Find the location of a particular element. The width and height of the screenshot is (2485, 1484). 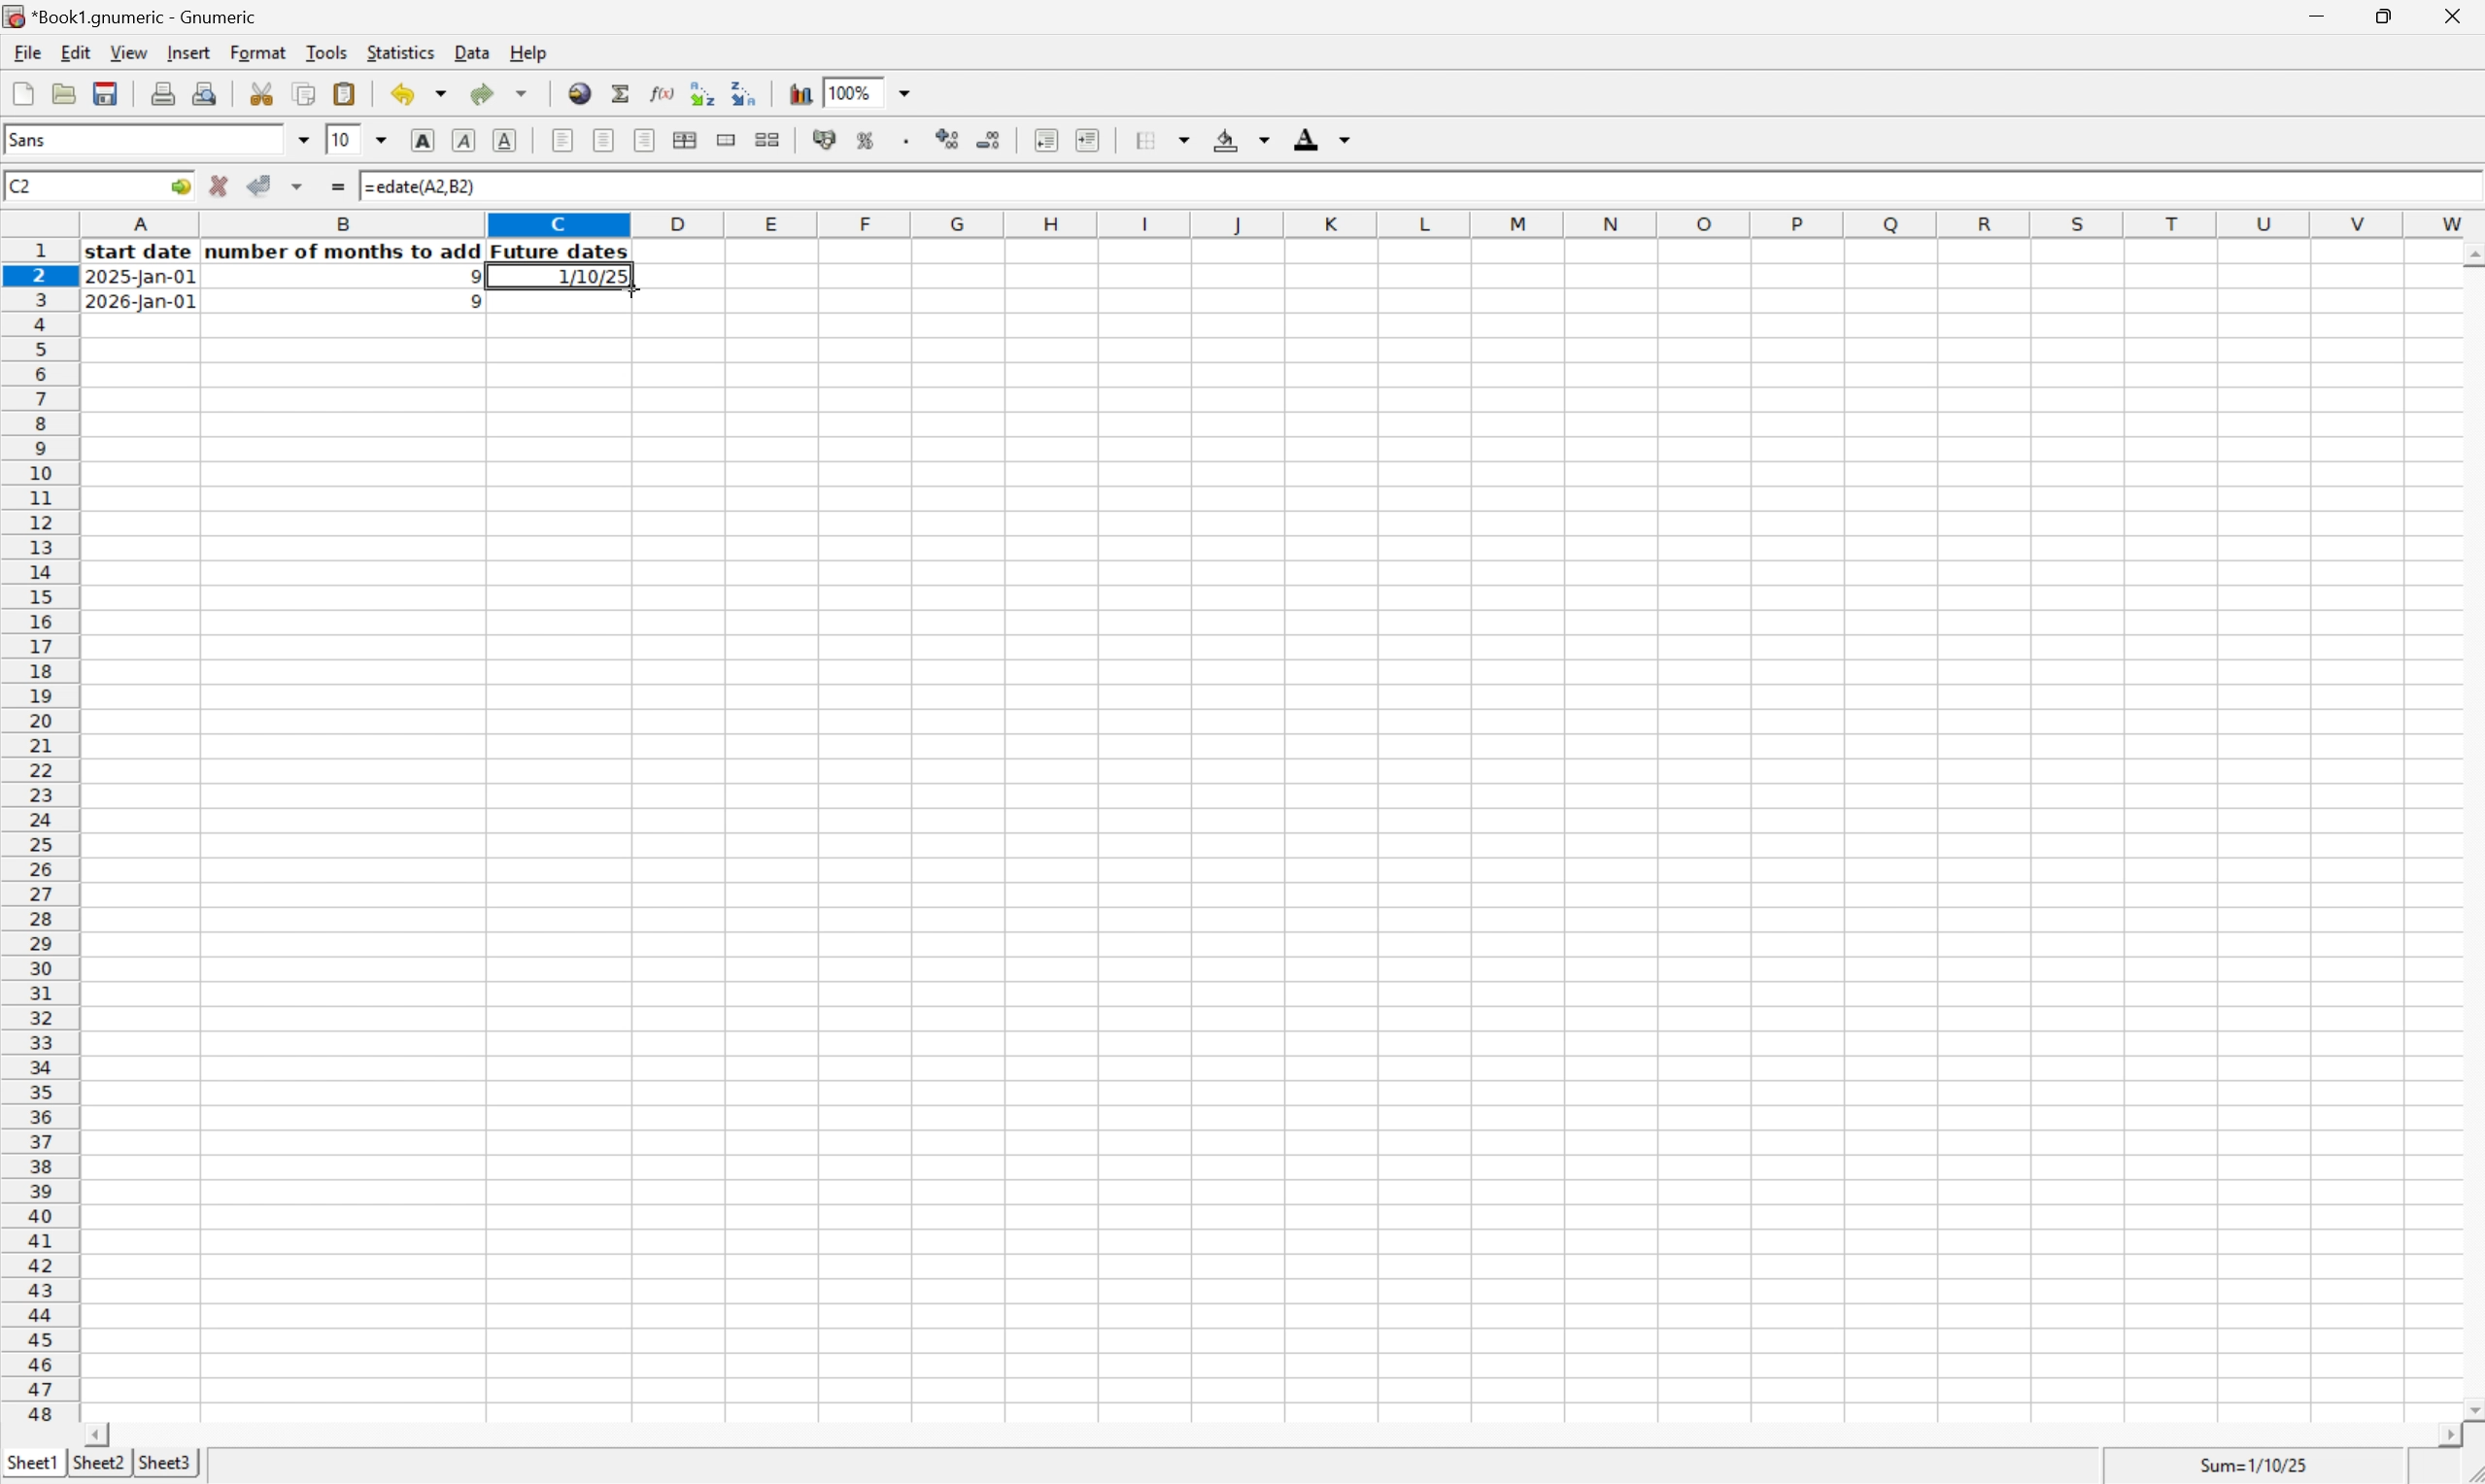

Sheet3 is located at coordinates (168, 1465).